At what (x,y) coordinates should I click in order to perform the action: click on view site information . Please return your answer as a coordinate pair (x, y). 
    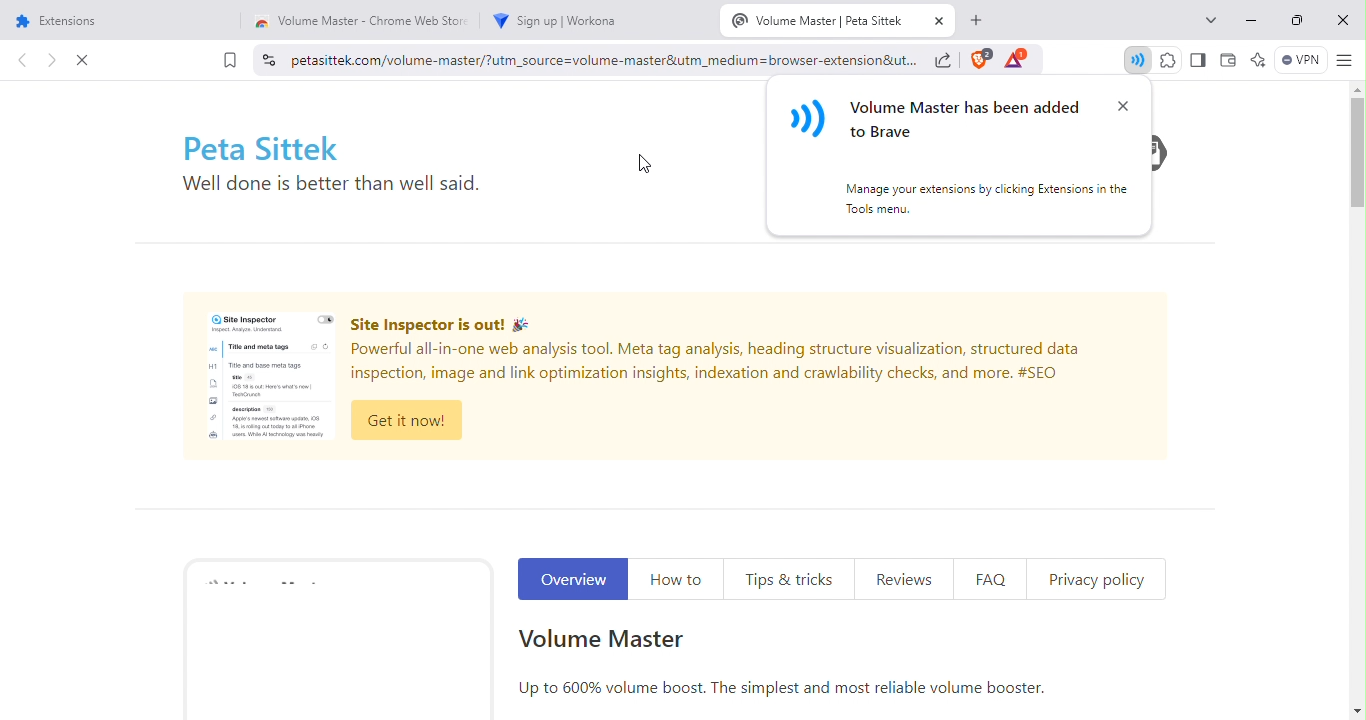
    Looking at the image, I should click on (270, 60).